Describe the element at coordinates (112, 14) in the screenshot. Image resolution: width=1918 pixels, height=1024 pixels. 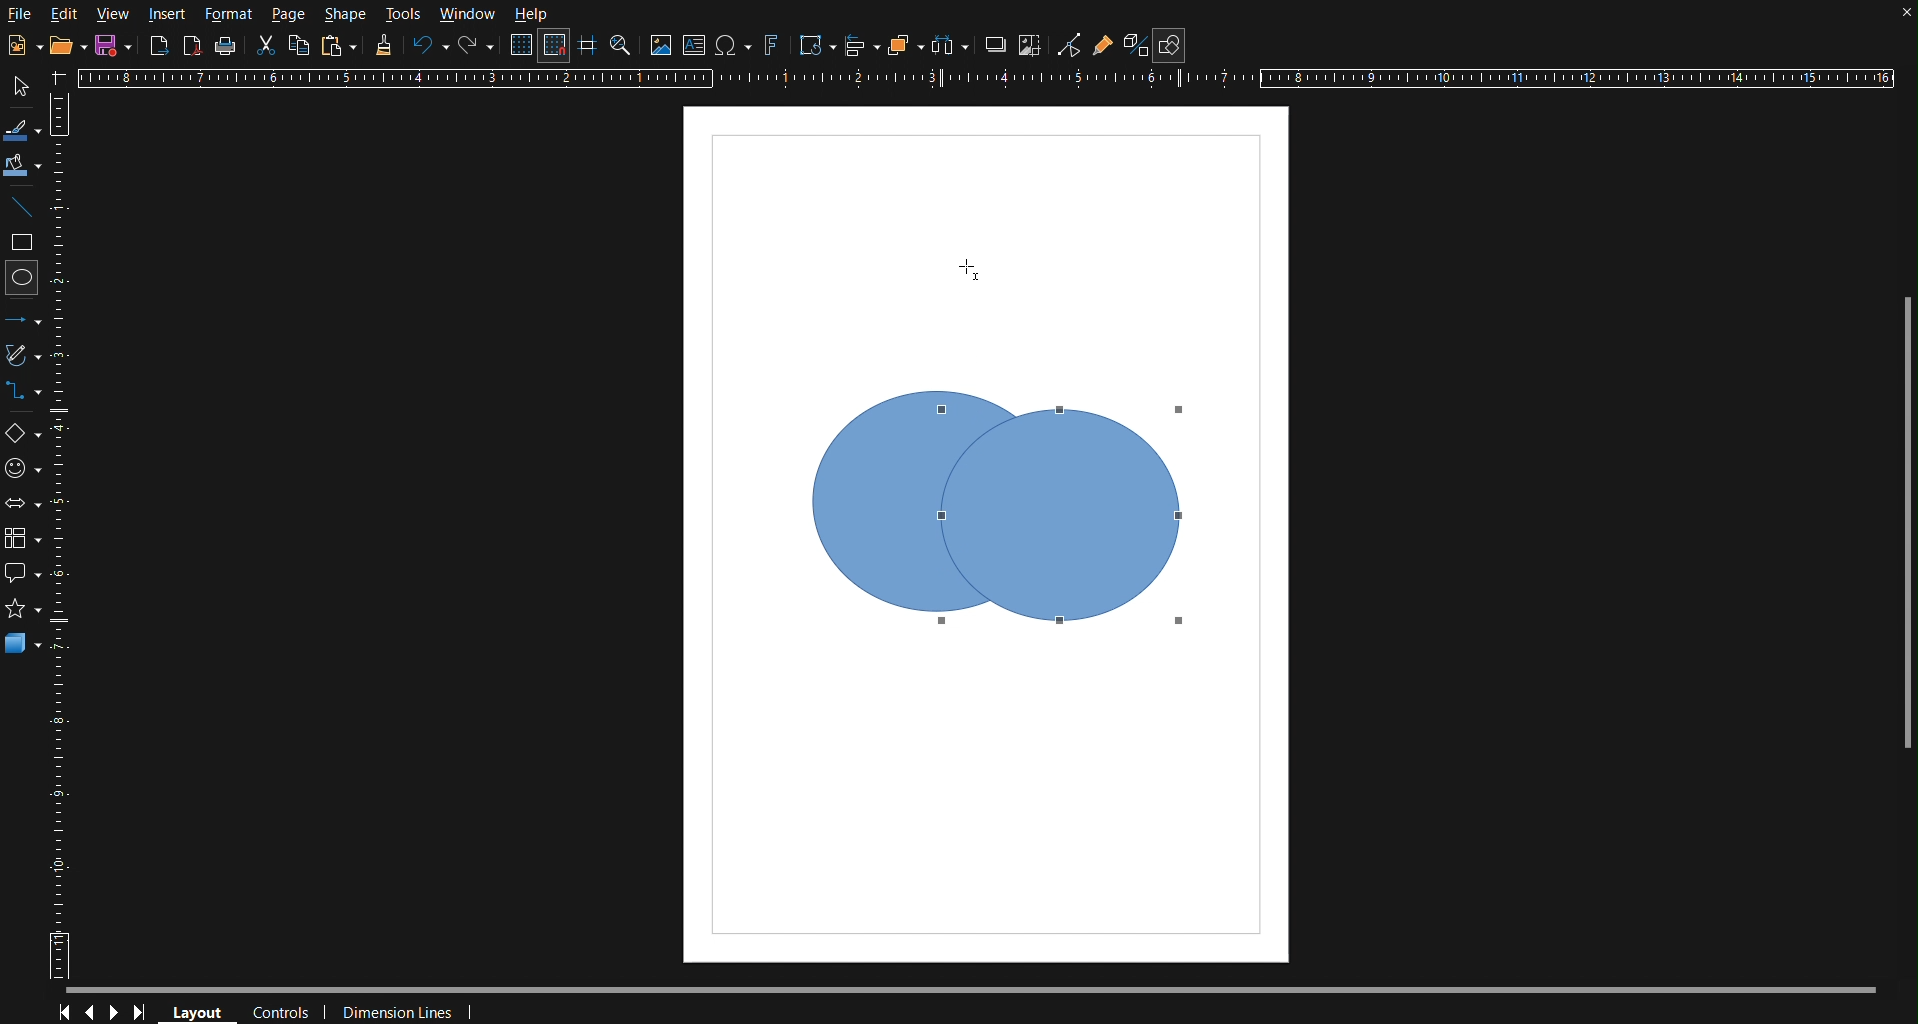
I see `View` at that location.